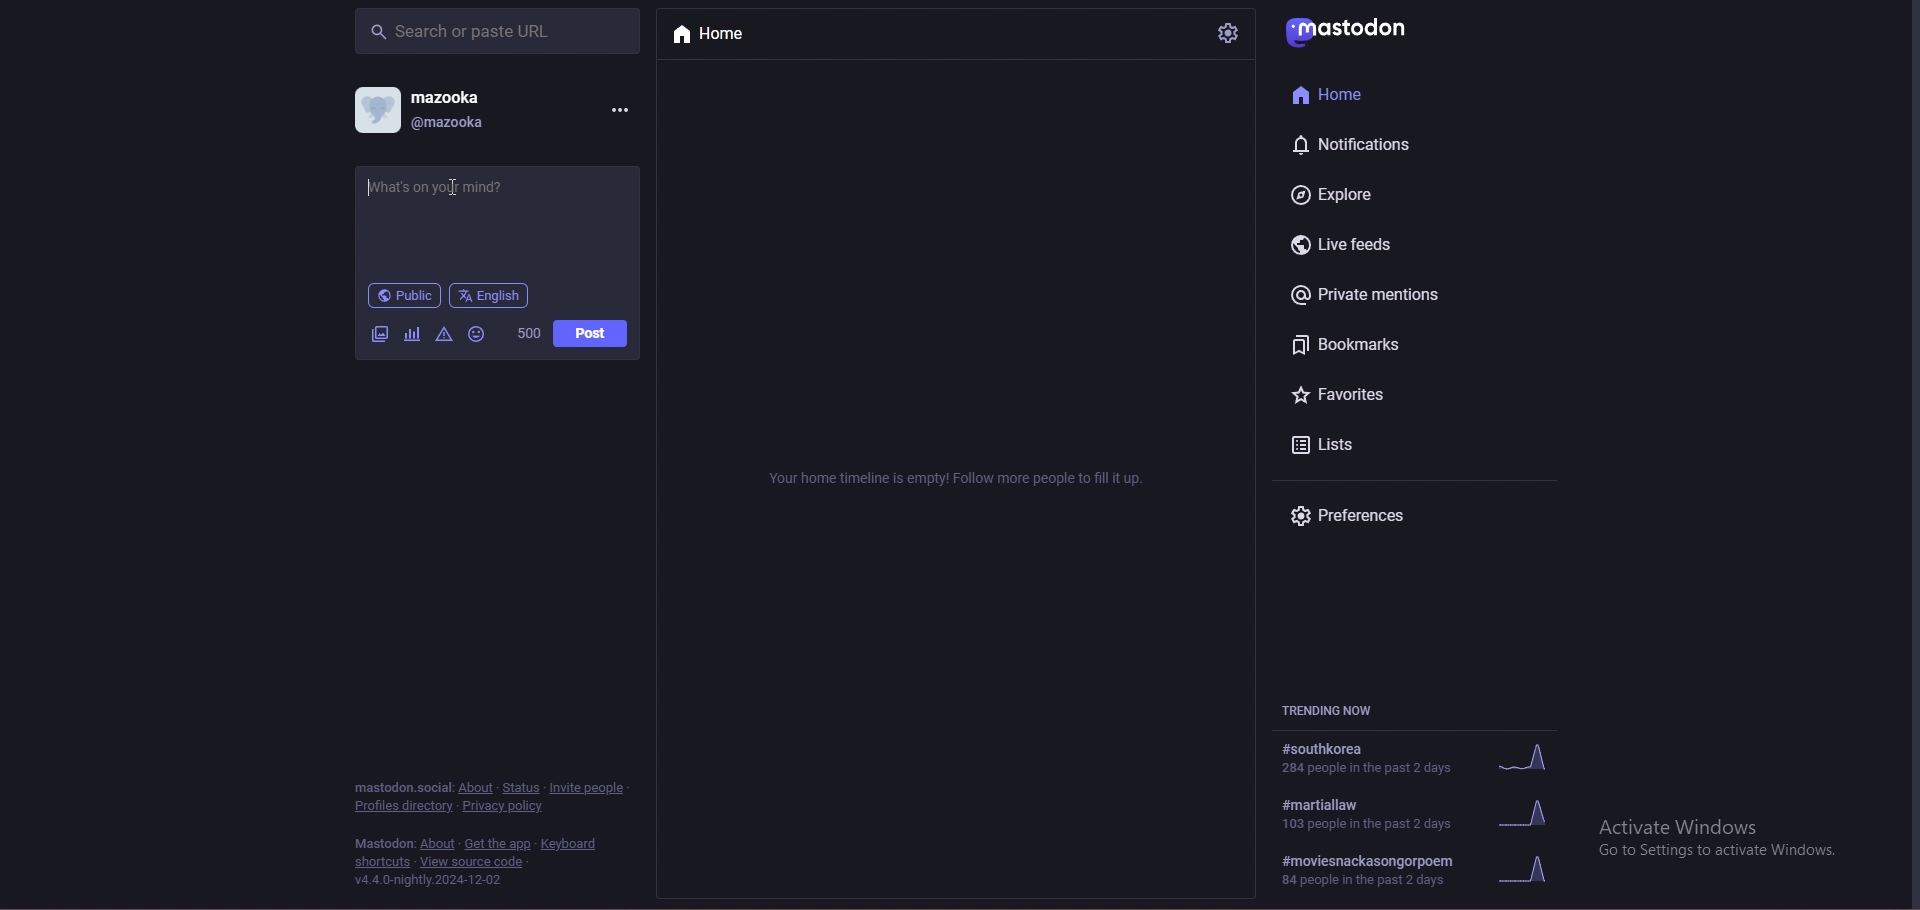  What do you see at coordinates (412, 336) in the screenshot?
I see `cafier they fear` at bounding box center [412, 336].